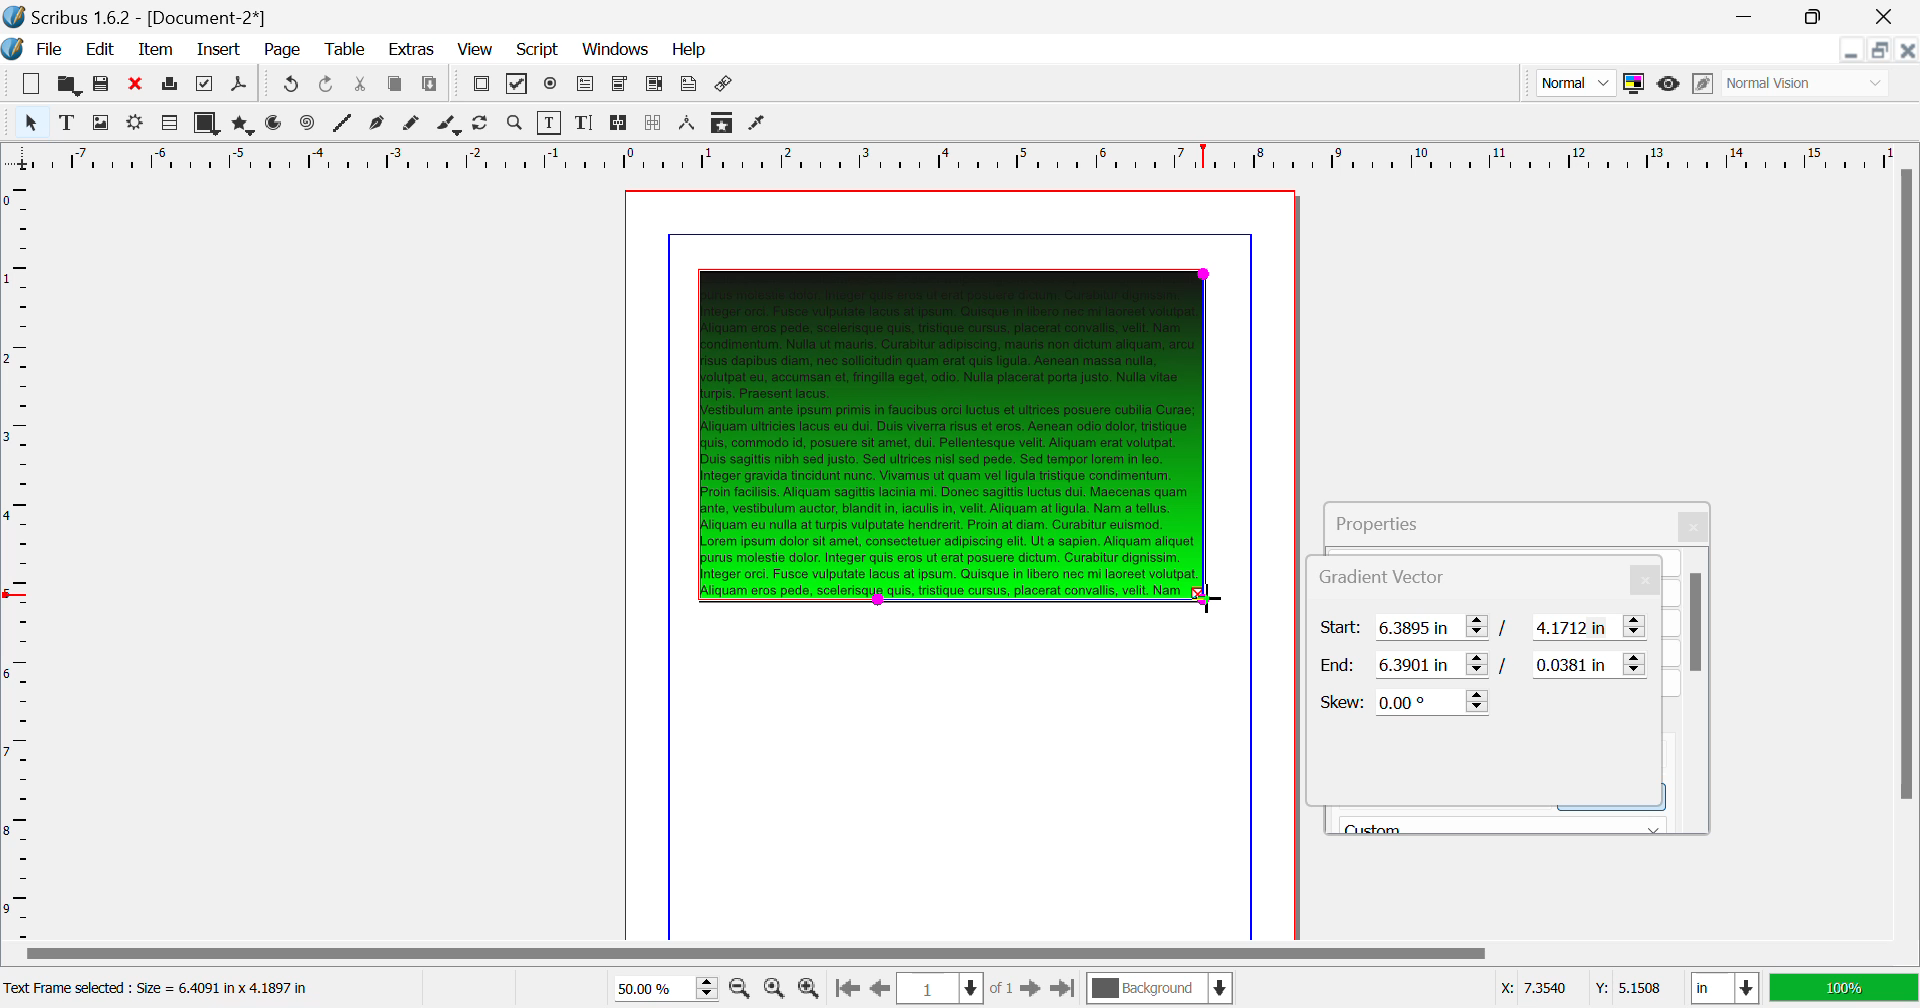 The width and height of the screenshot is (1920, 1008). Describe the element at coordinates (539, 48) in the screenshot. I see `Script` at that location.